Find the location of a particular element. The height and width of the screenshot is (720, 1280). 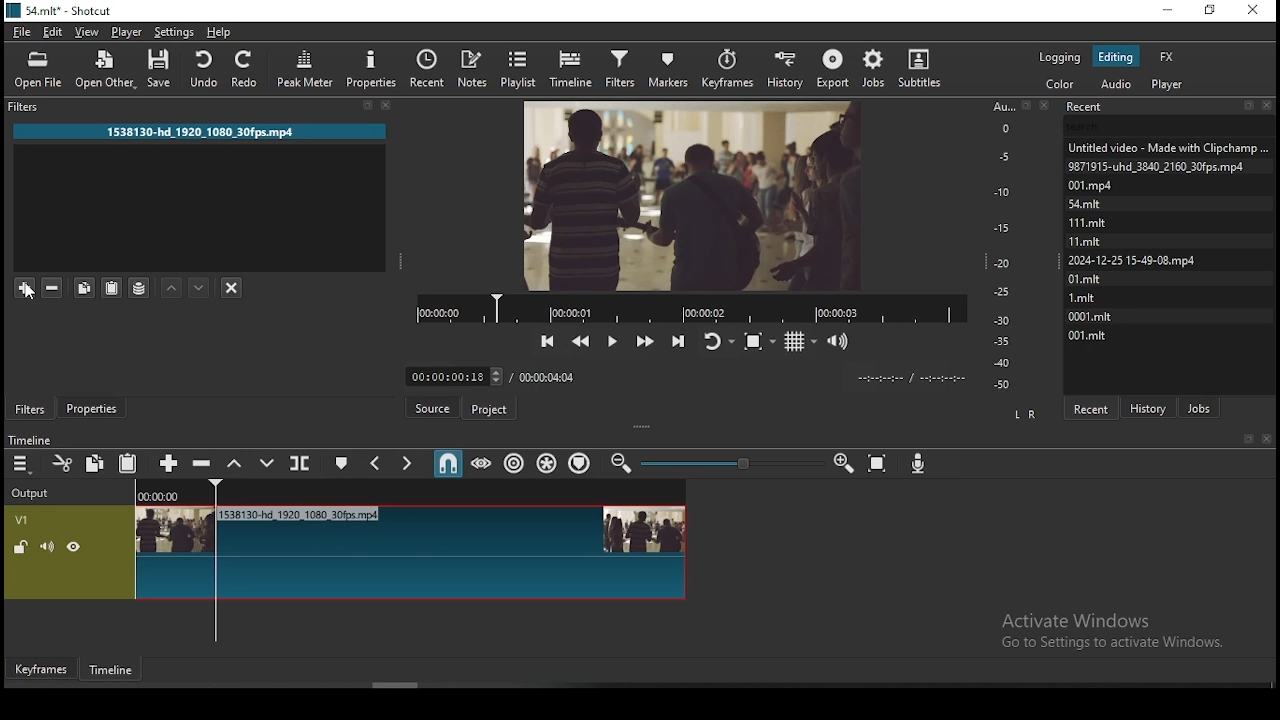

zoom in or zoom out slider is located at coordinates (728, 463).